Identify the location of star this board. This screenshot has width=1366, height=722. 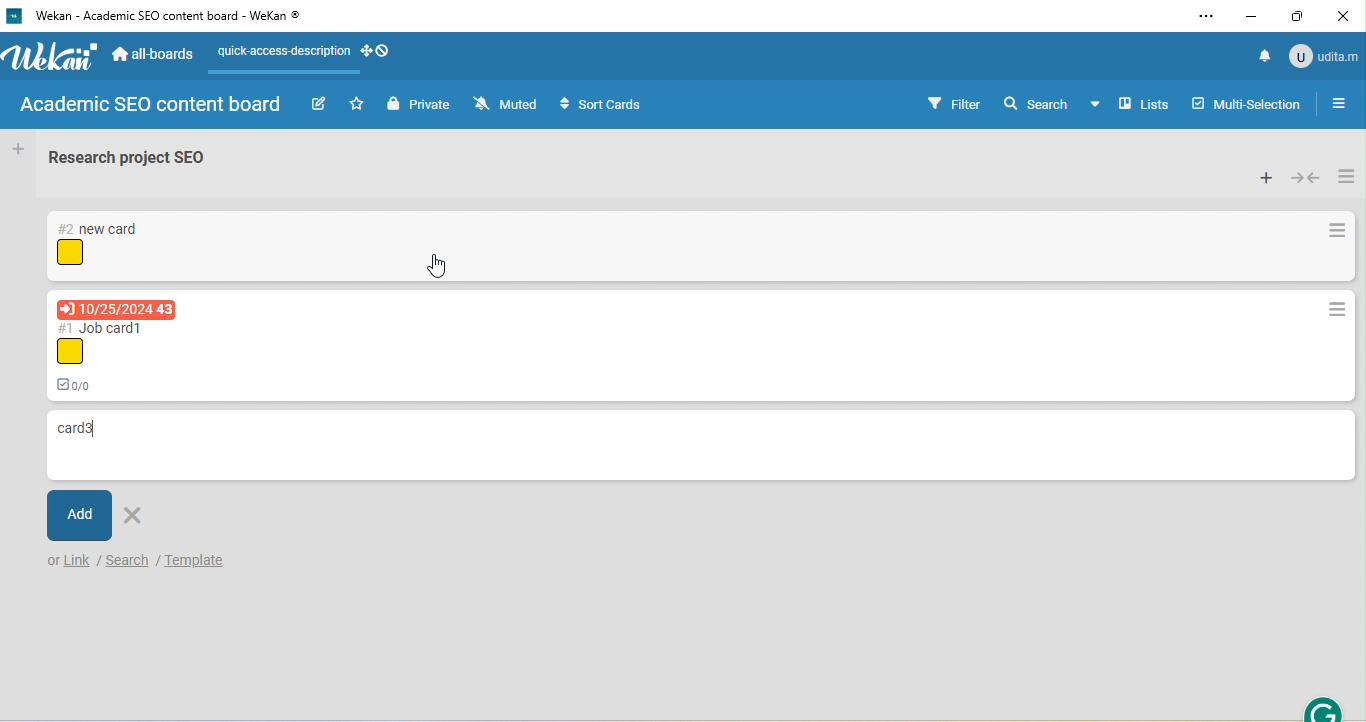
(357, 103).